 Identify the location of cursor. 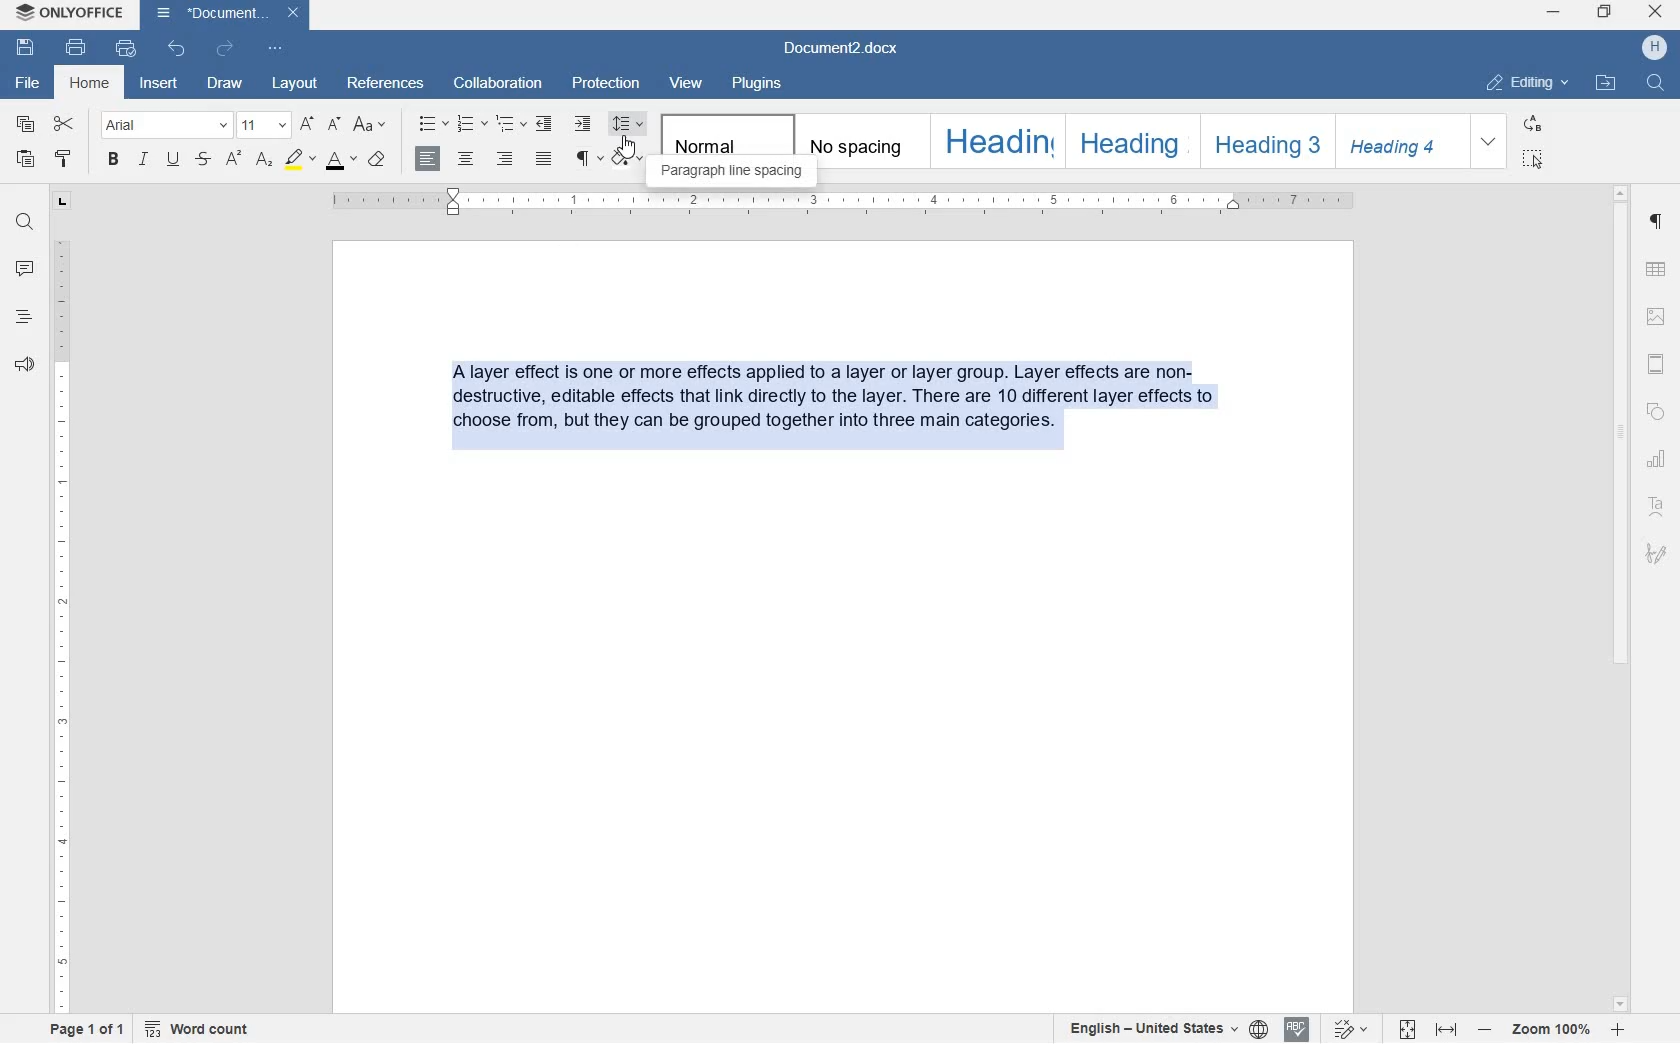
(625, 151).